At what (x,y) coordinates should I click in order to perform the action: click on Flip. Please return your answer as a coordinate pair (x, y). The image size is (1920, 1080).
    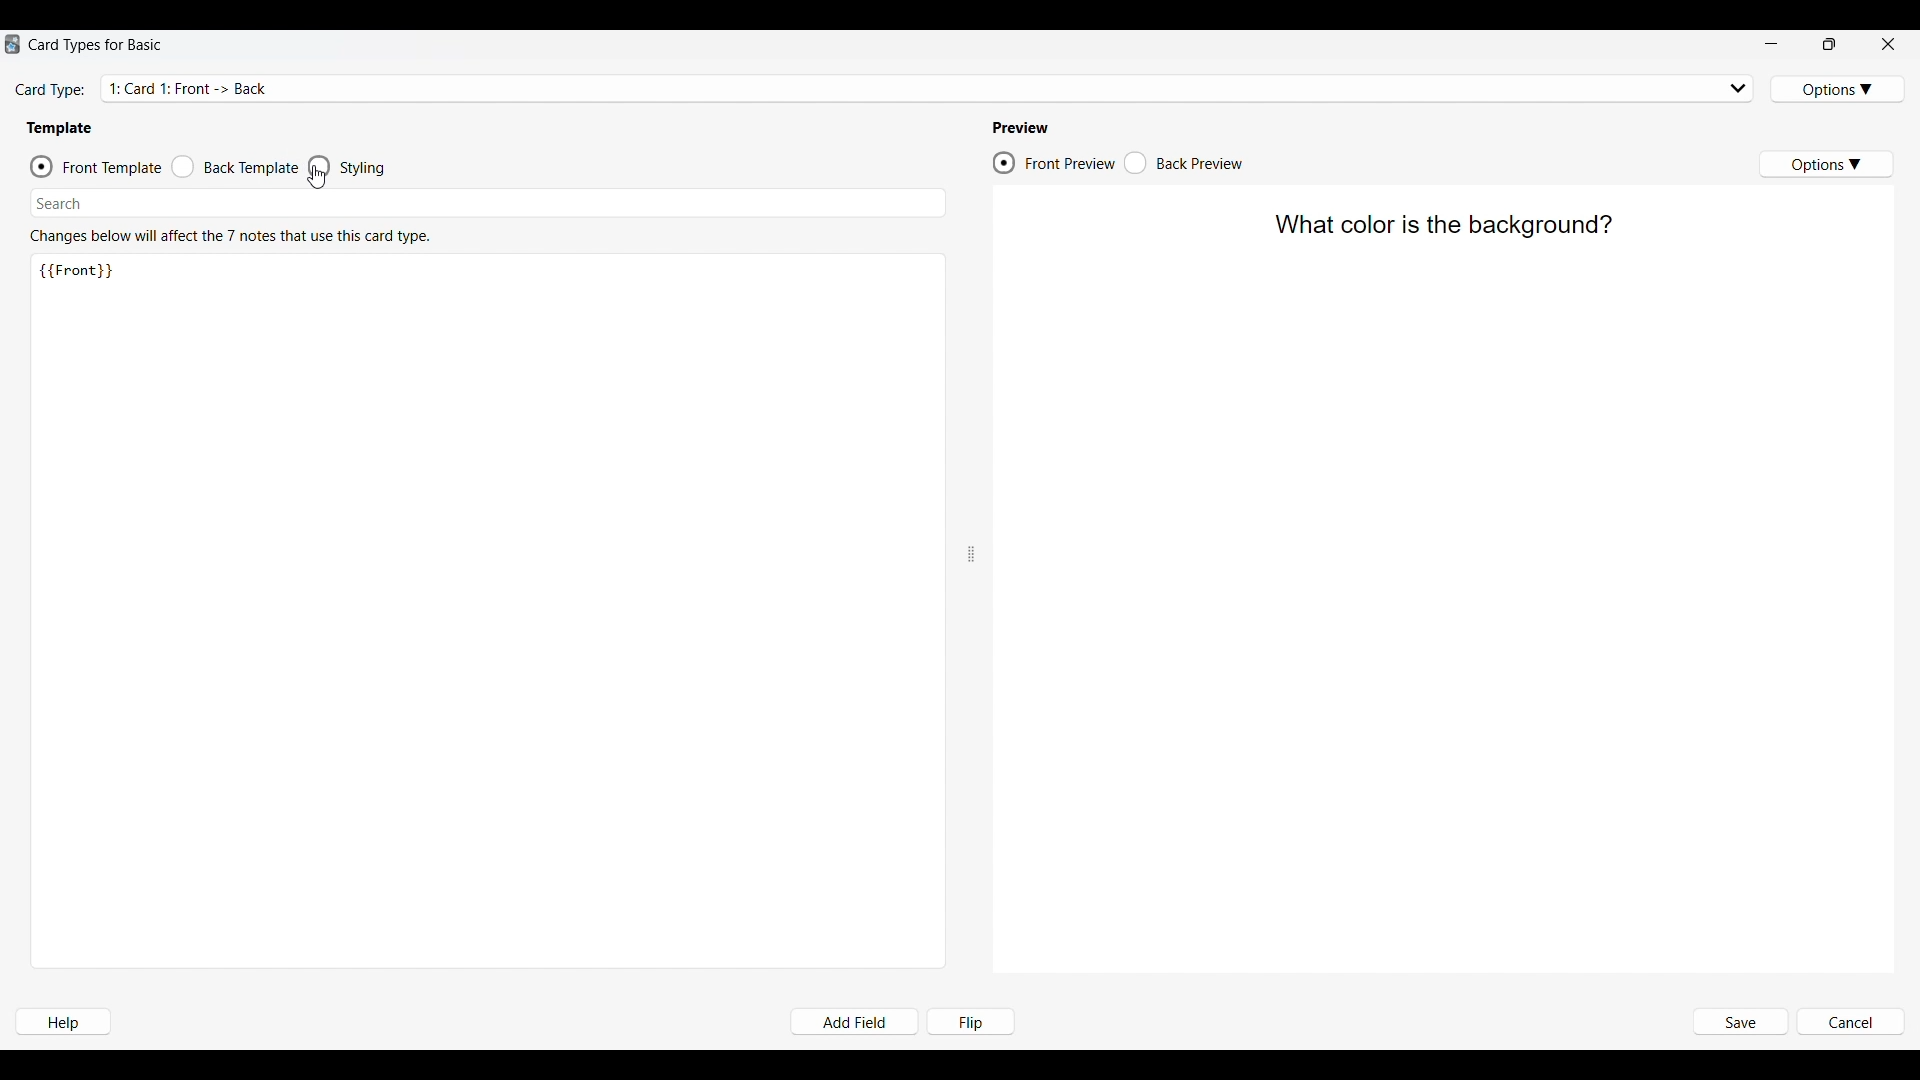
    Looking at the image, I should click on (971, 1021).